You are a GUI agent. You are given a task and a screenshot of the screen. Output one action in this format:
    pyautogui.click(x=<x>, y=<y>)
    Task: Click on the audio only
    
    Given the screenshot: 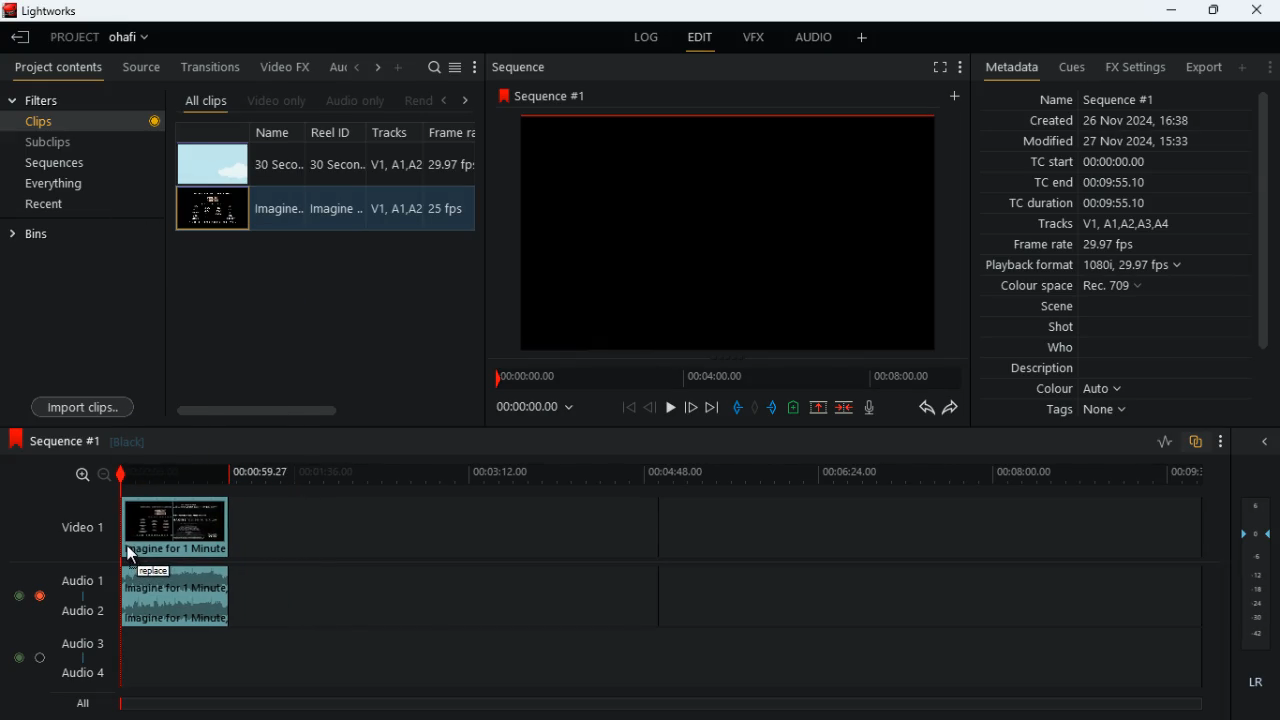 What is the action you would take?
    pyautogui.click(x=358, y=101)
    